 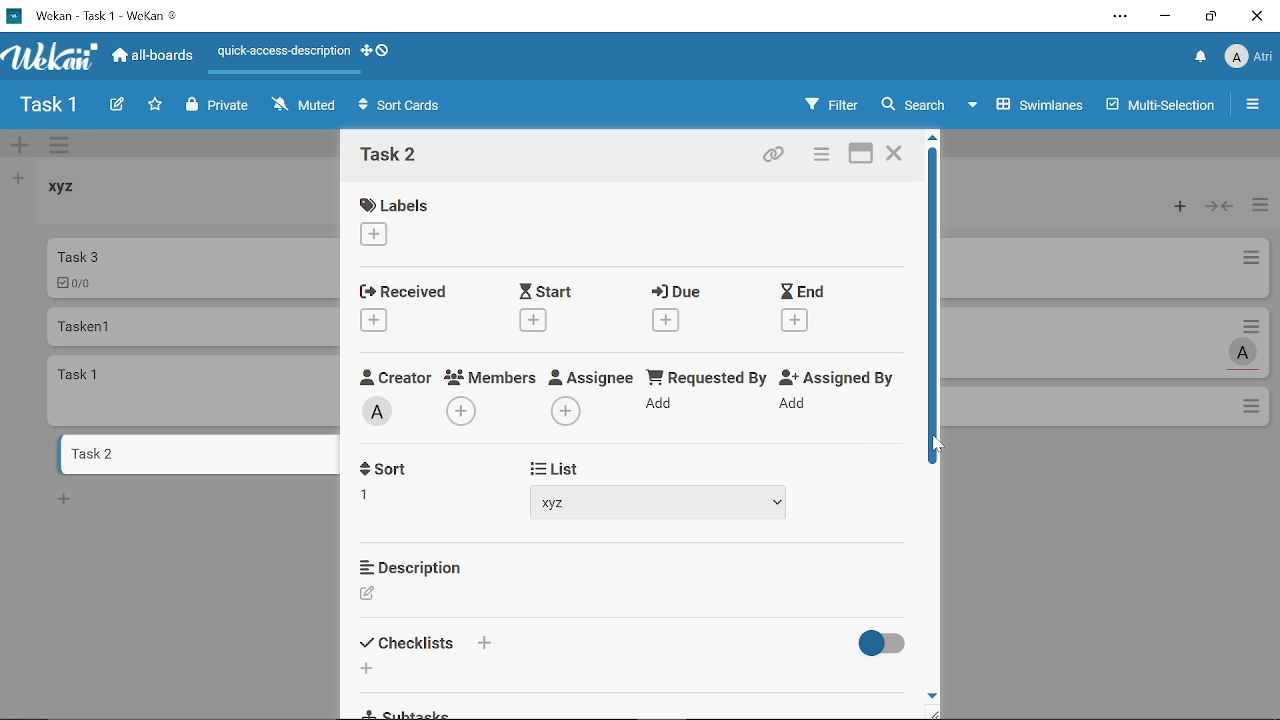 What do you see at coordinates (365, 51) in the screenshot?
I see `Show desktop drag handles` at bounding box center [365, 51].